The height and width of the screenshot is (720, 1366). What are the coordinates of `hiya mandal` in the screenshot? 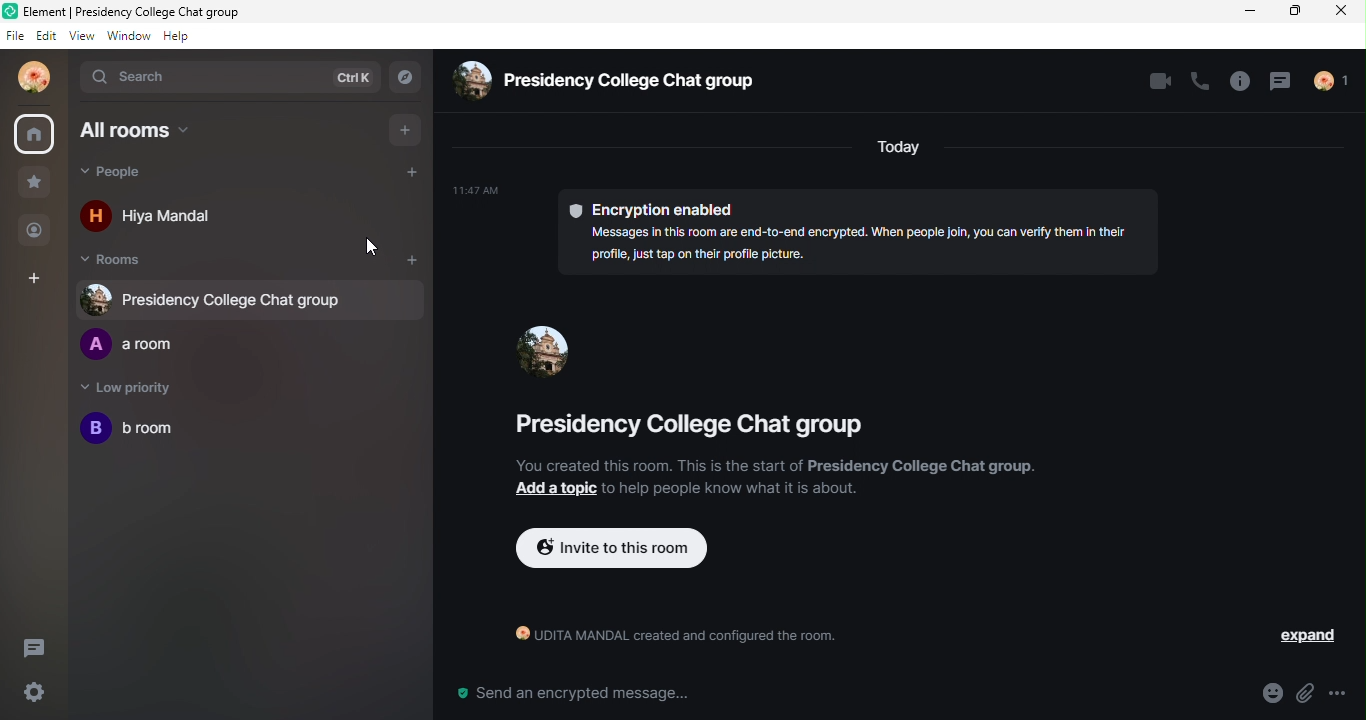 It's located at (164, 213).